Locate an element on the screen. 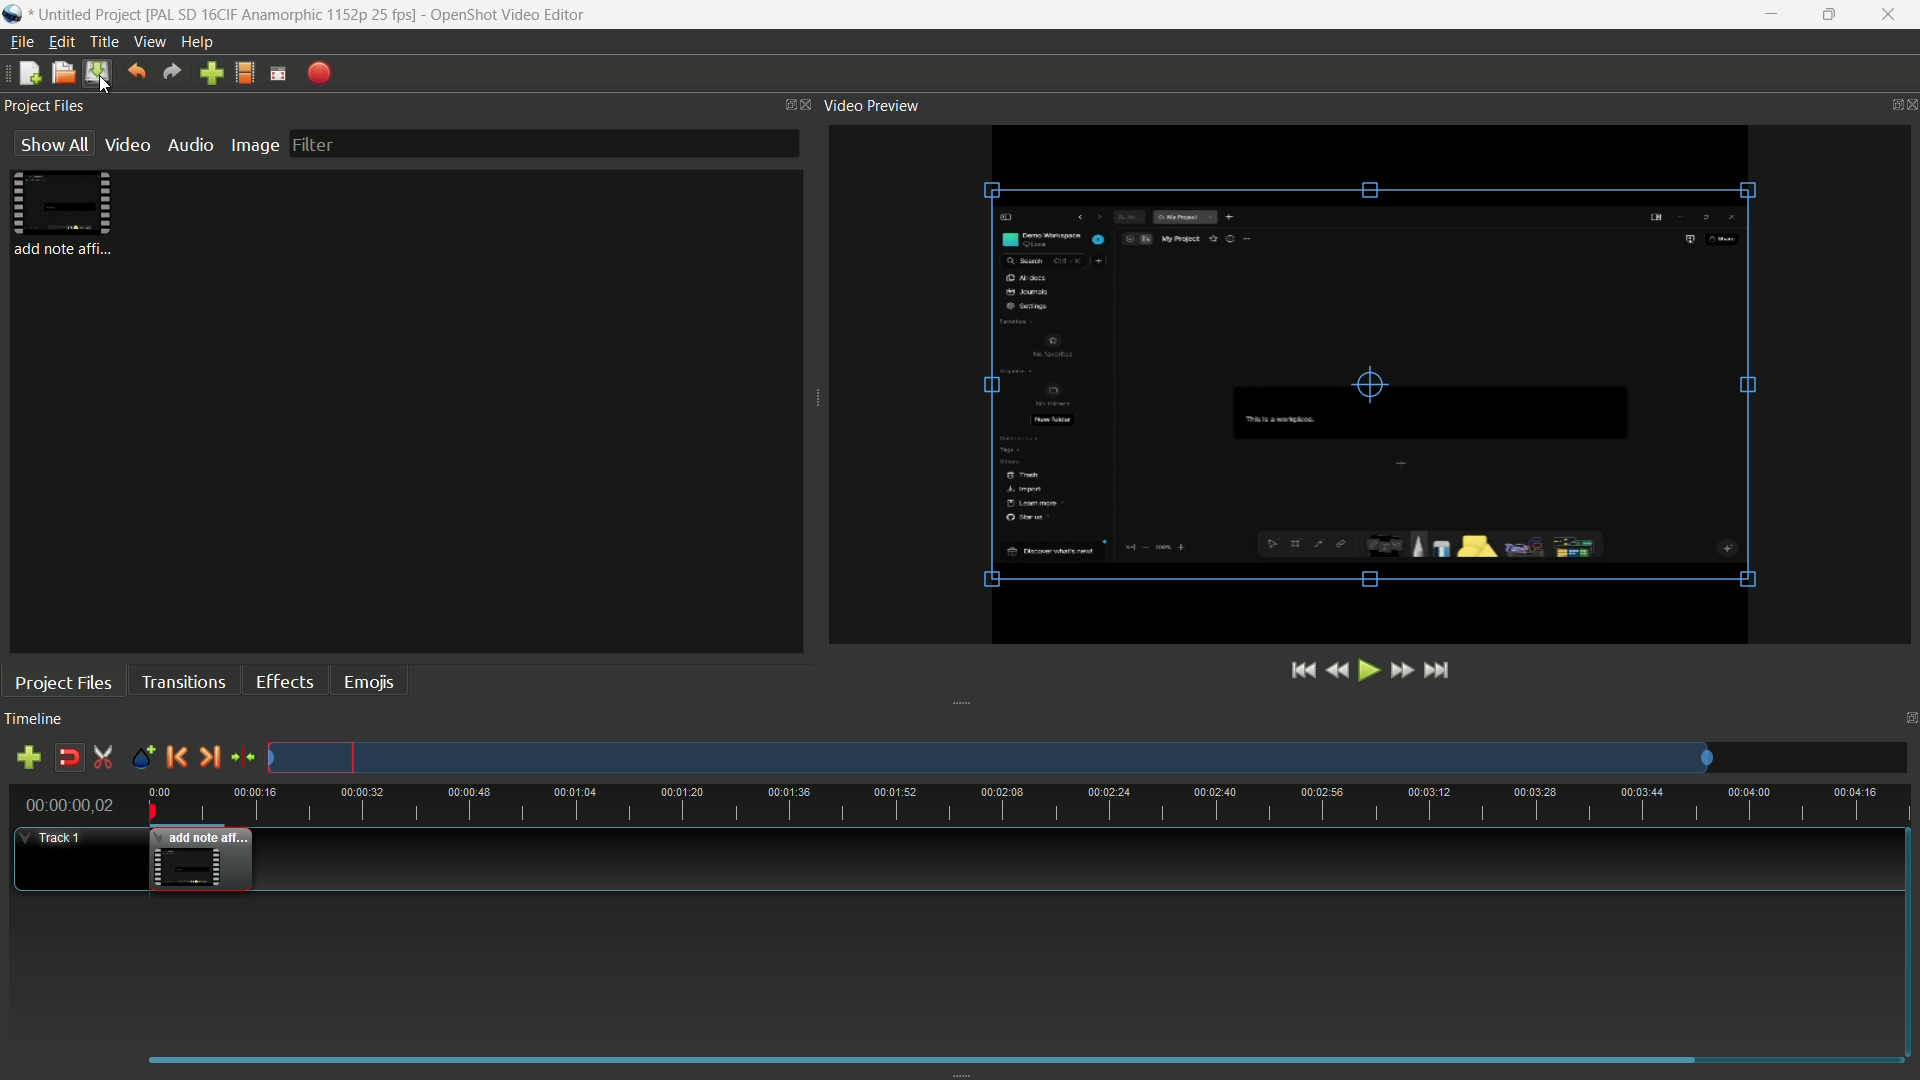 This screenshot has width=1920, height=1080. new file is located at coordinates (28, 73).